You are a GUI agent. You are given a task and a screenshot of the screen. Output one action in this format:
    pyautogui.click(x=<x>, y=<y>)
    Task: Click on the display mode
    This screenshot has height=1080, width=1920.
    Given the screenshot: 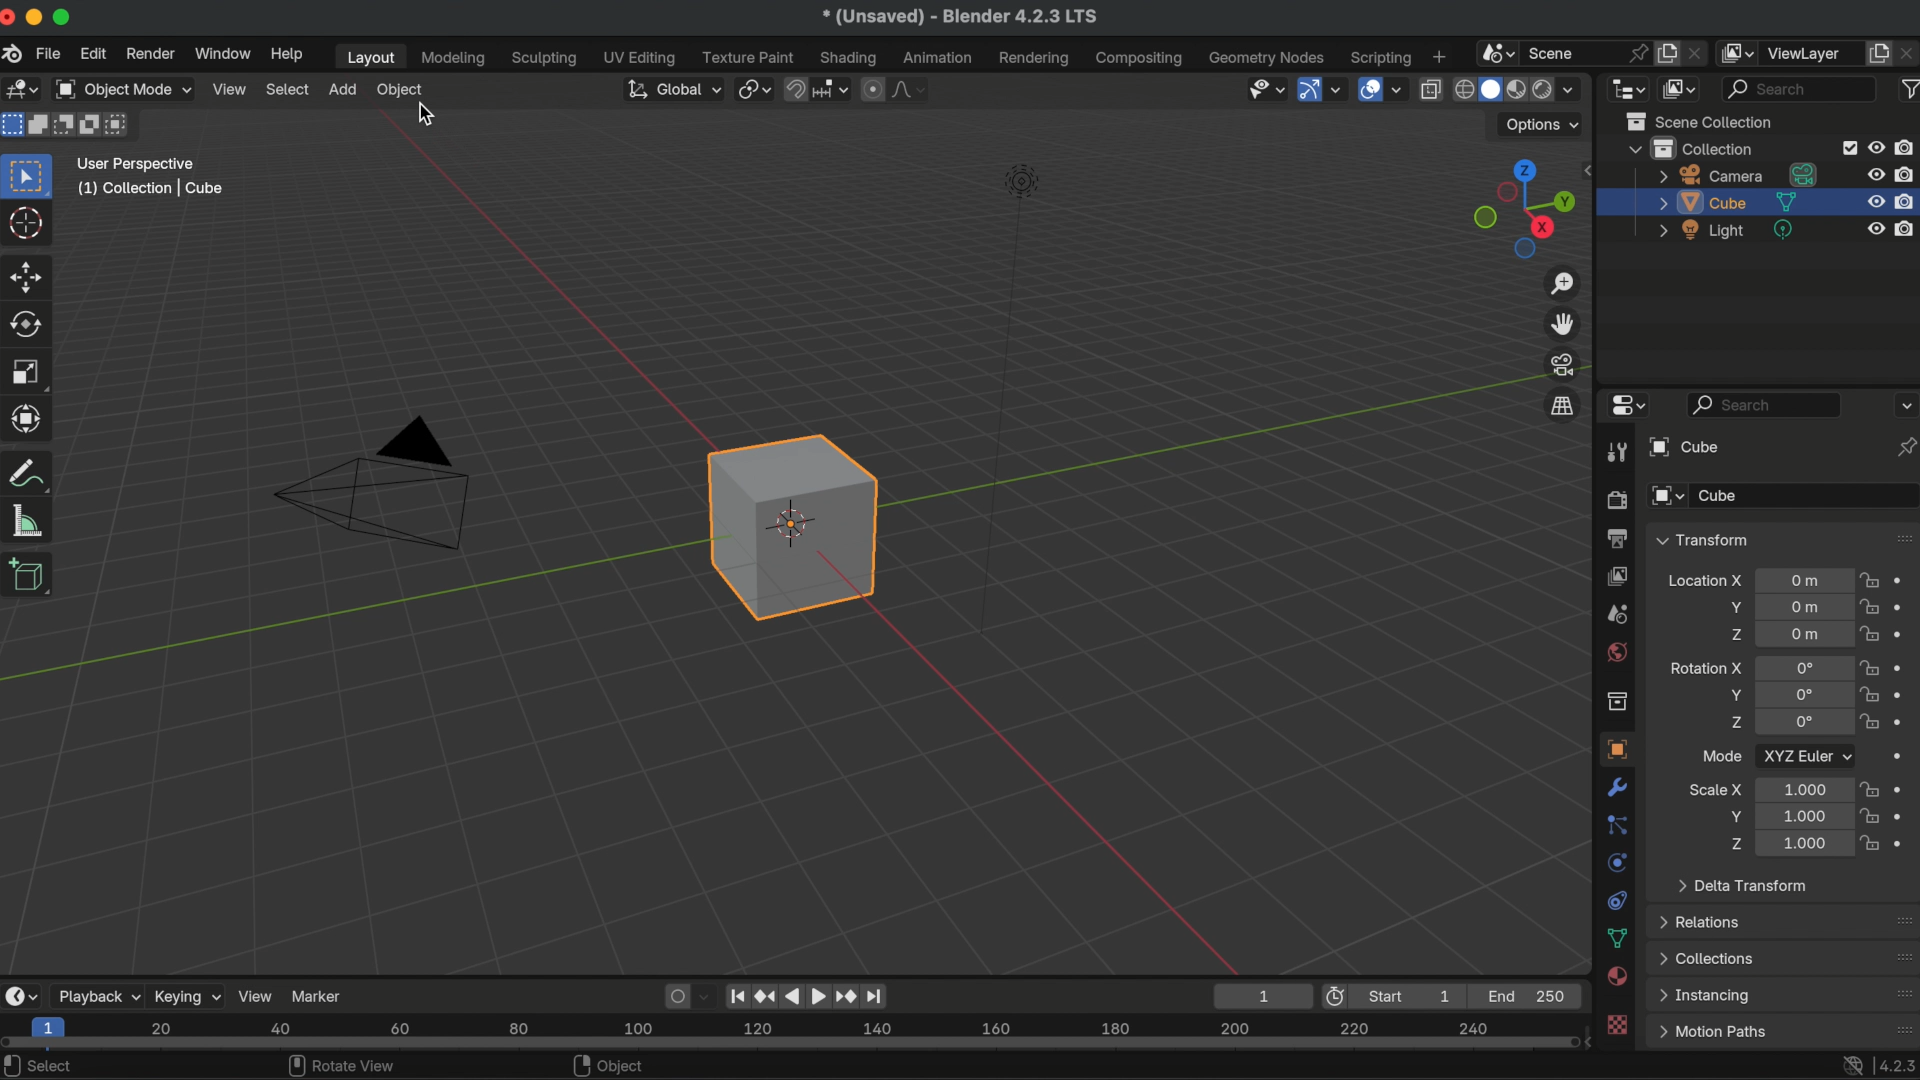 What is the action you would take?
    pyautogui.click(x=1681, y=88)
    